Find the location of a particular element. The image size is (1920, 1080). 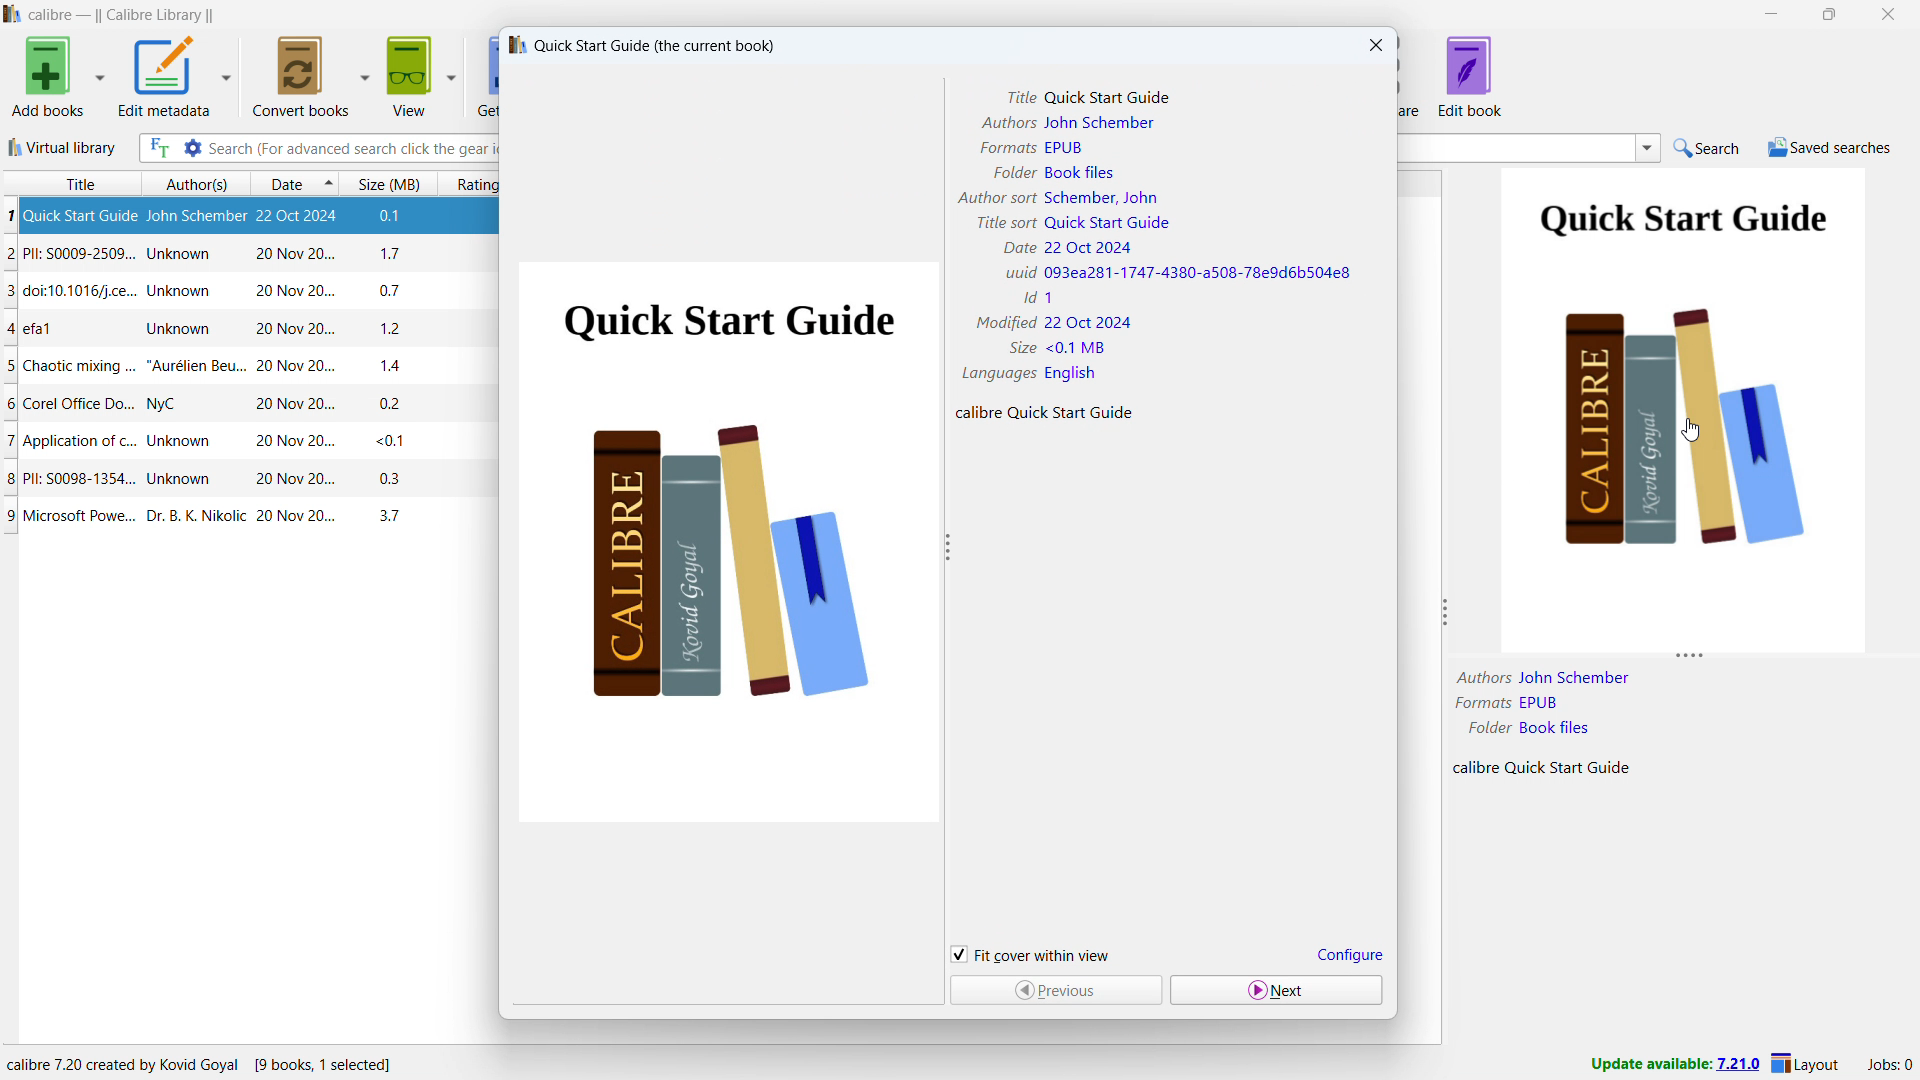

edit metadata is located at coordinates (166, 76).